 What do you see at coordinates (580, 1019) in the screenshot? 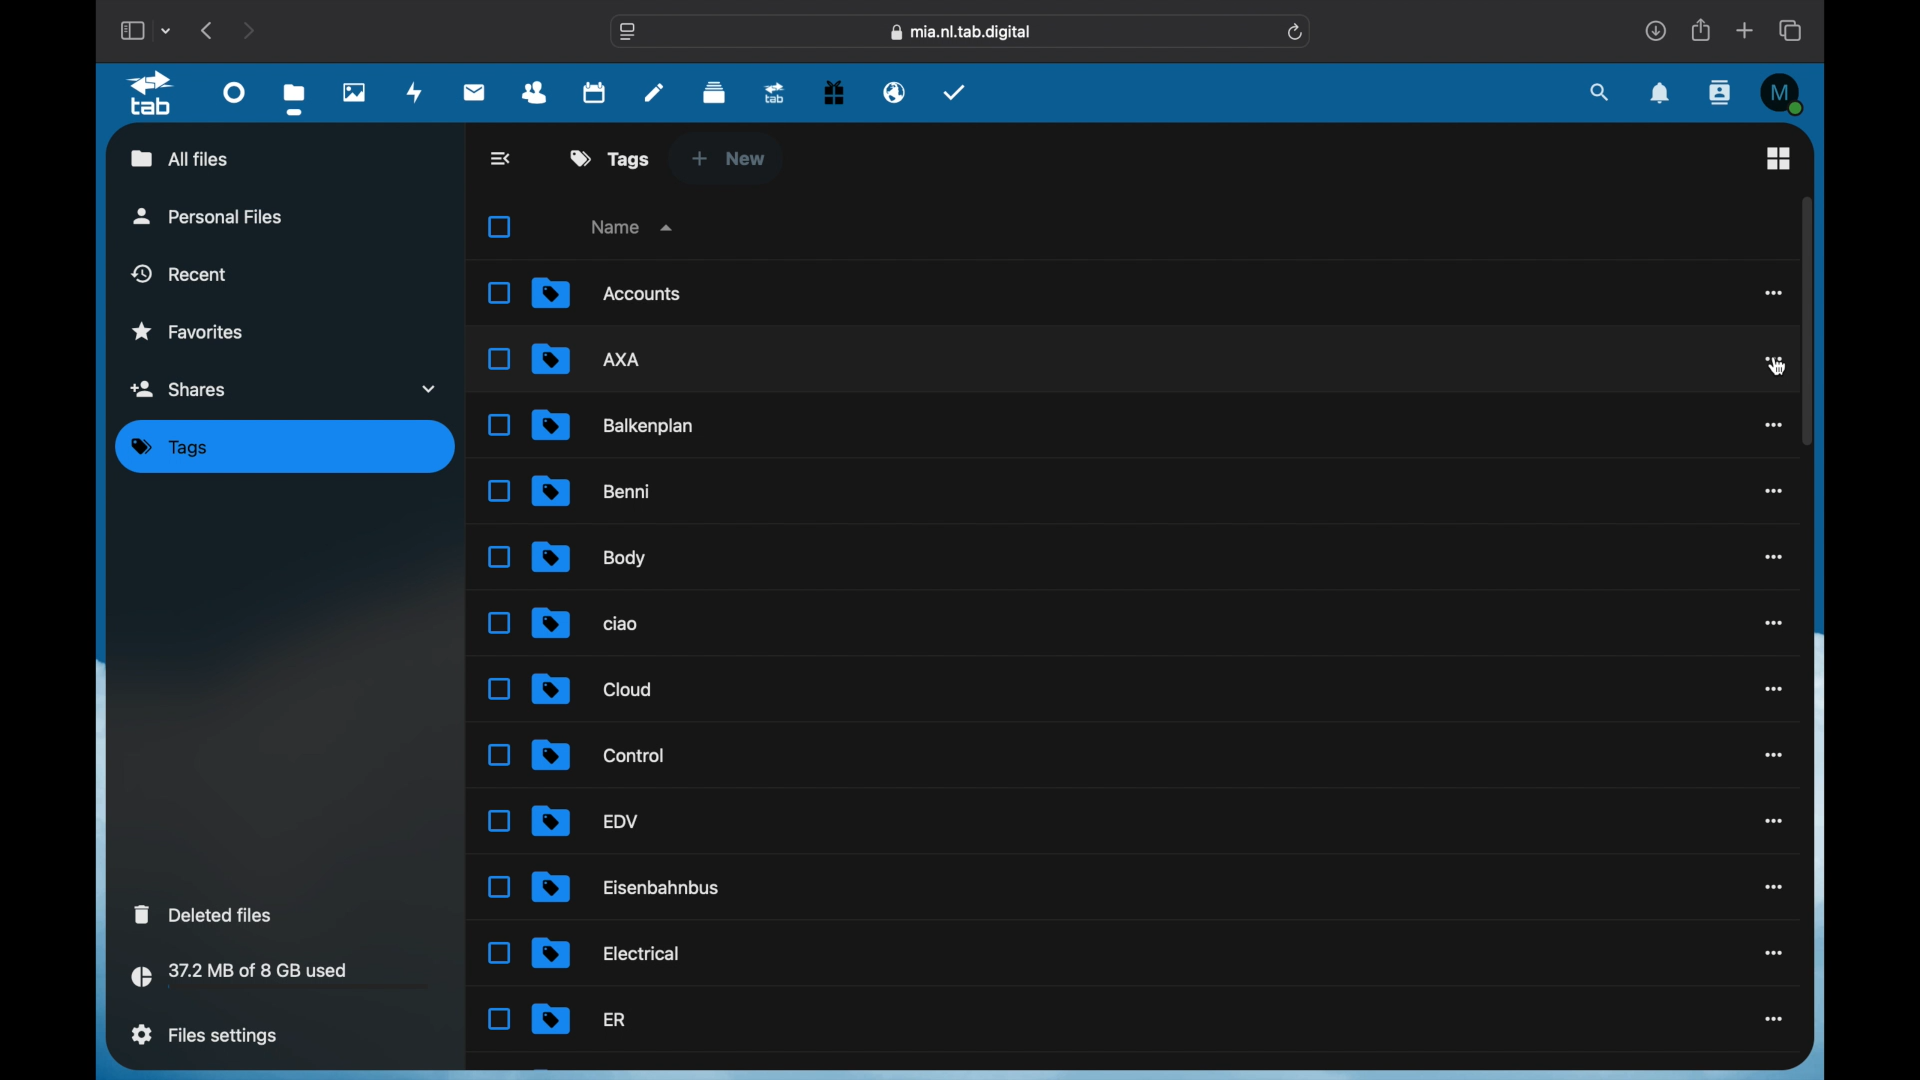
I see `file` at bounding box center [580, 1019].